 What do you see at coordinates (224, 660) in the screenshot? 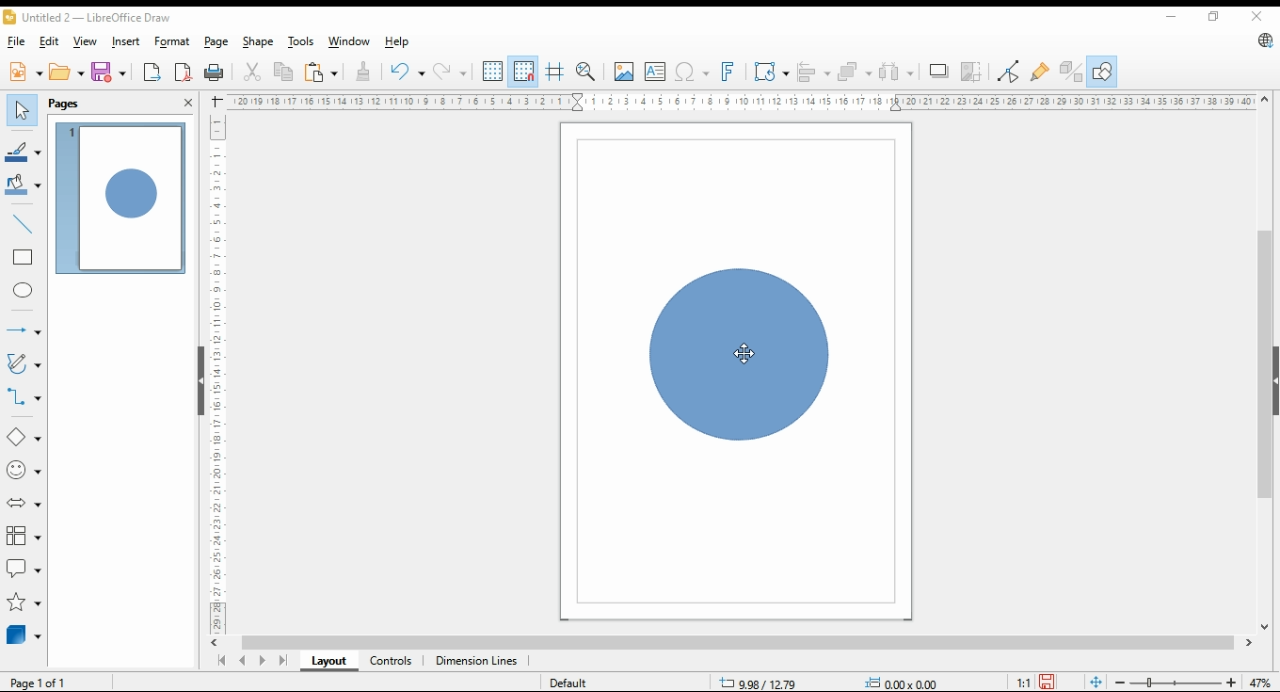
I see `first page` at bounding box center [224, 660].